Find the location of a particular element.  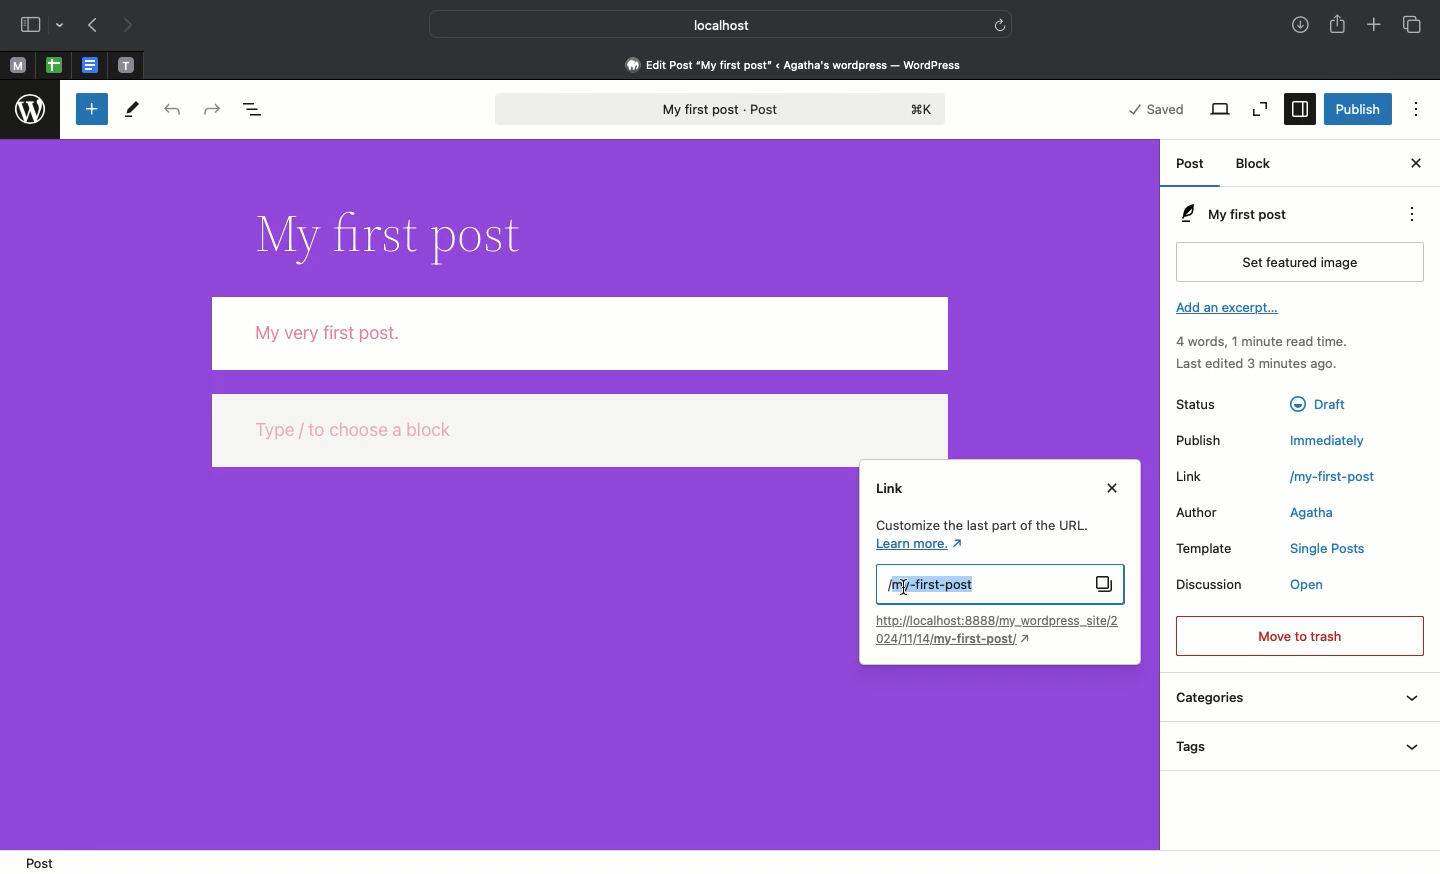

Post is located at coordinates (47, 862).